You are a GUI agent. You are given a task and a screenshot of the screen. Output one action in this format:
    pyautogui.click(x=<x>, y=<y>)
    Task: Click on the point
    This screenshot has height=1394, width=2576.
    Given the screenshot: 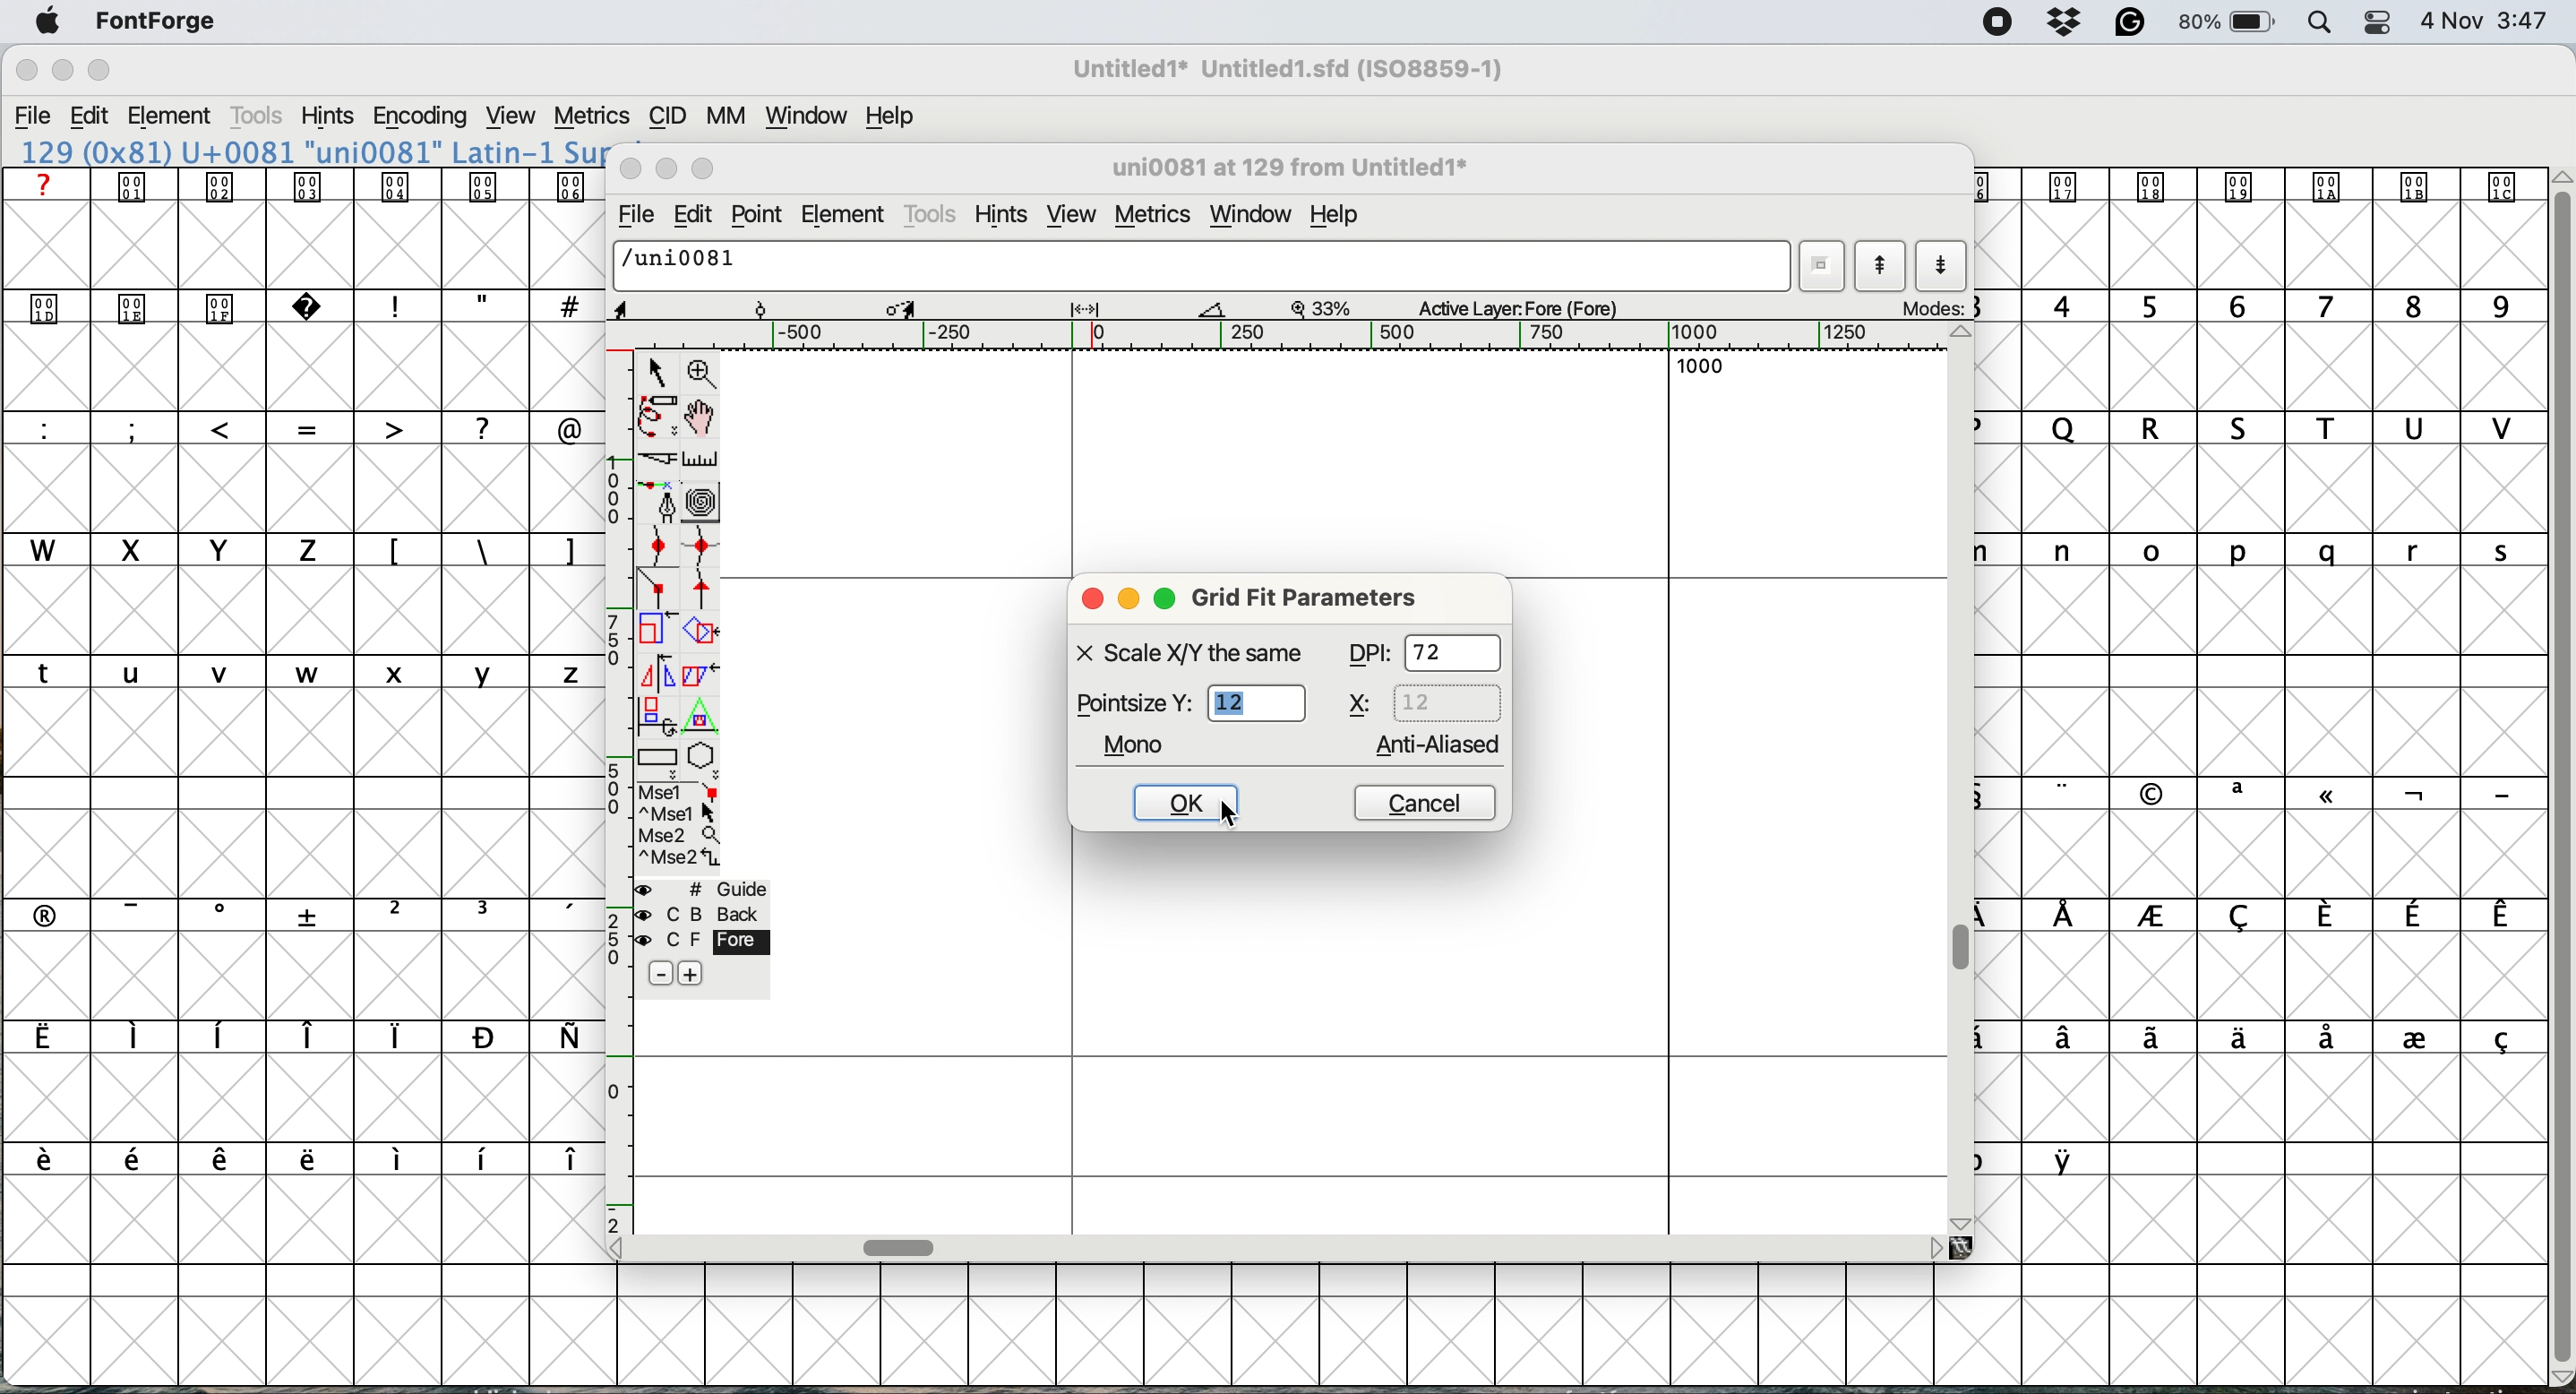 What is the action you would take?
    pyautogui.click(x=755, y=214)
    